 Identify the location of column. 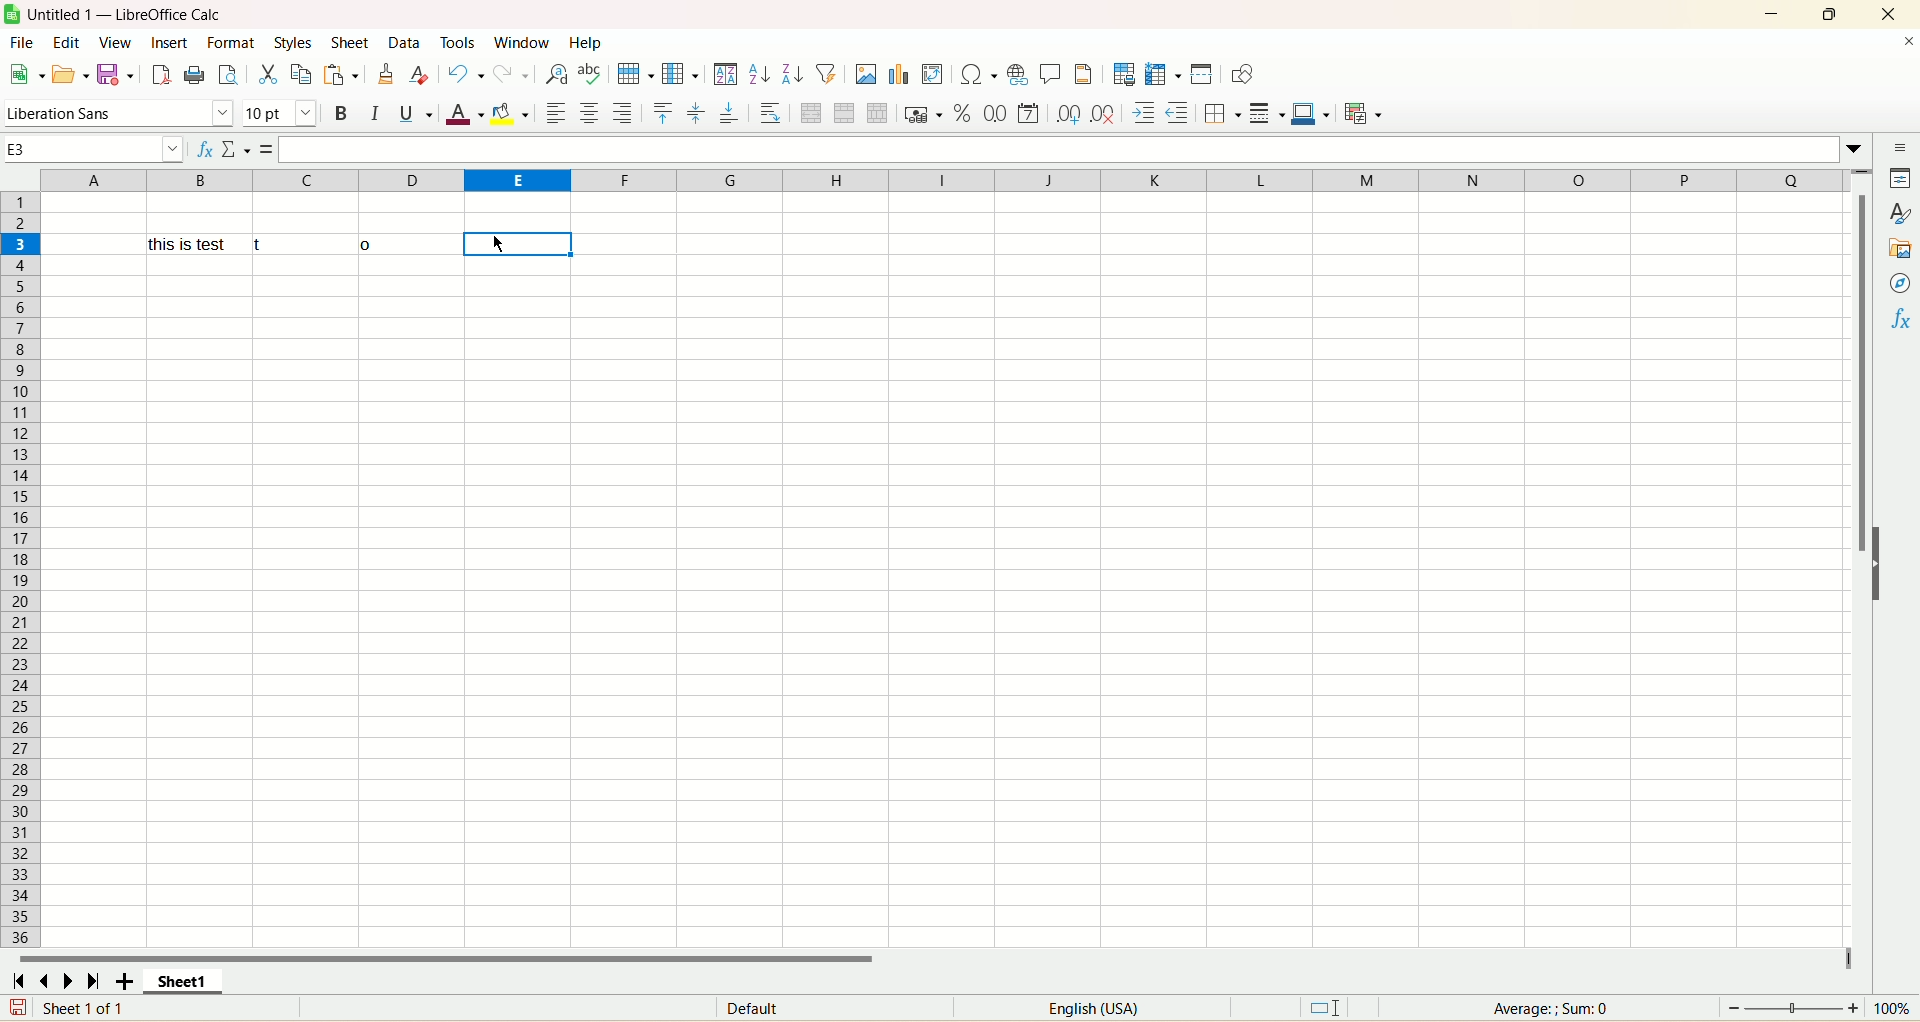
(682, 73).